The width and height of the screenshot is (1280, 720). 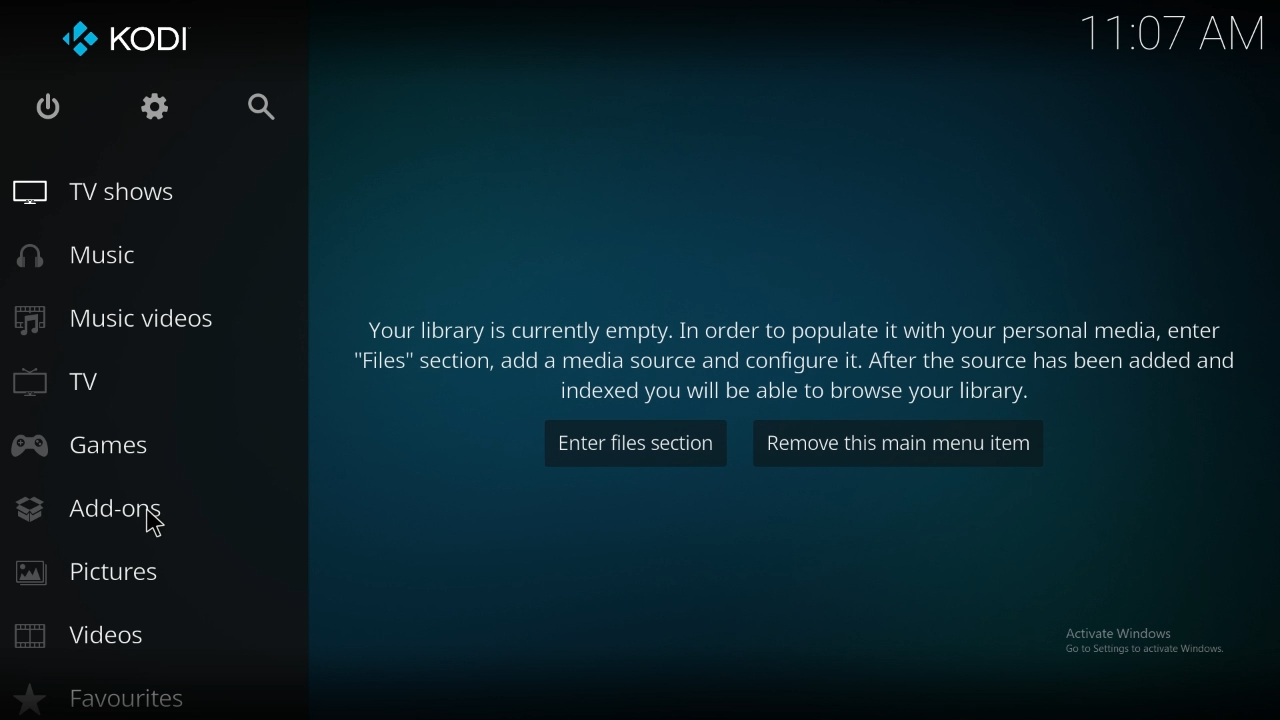 What do you see at coordinates (114, 573) in the screenshot?
I see `pictures` at bounding box center [114, 573].